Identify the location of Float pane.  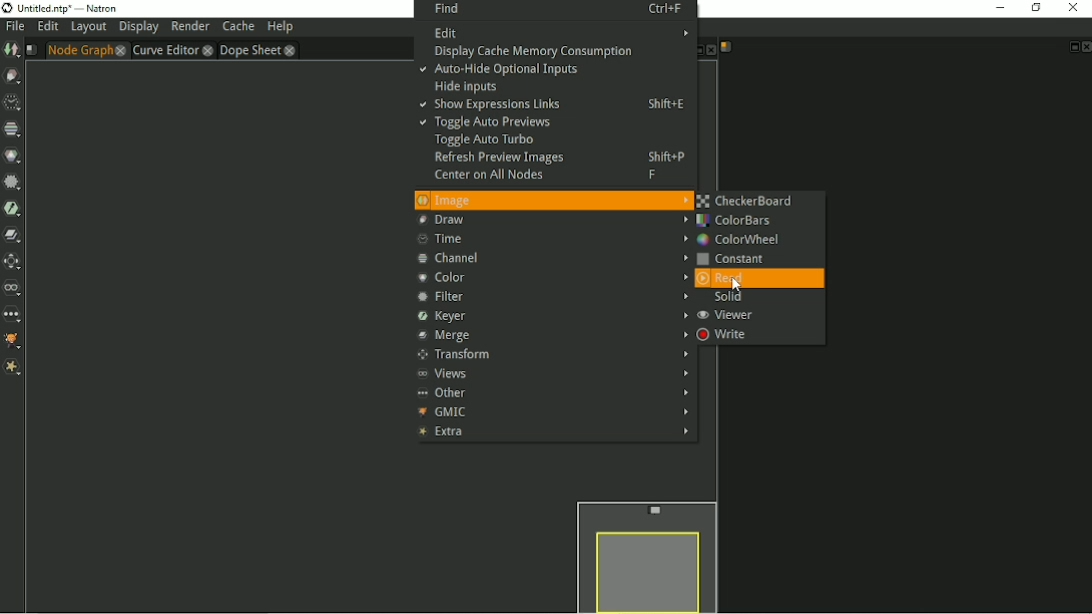
(1072, 47).